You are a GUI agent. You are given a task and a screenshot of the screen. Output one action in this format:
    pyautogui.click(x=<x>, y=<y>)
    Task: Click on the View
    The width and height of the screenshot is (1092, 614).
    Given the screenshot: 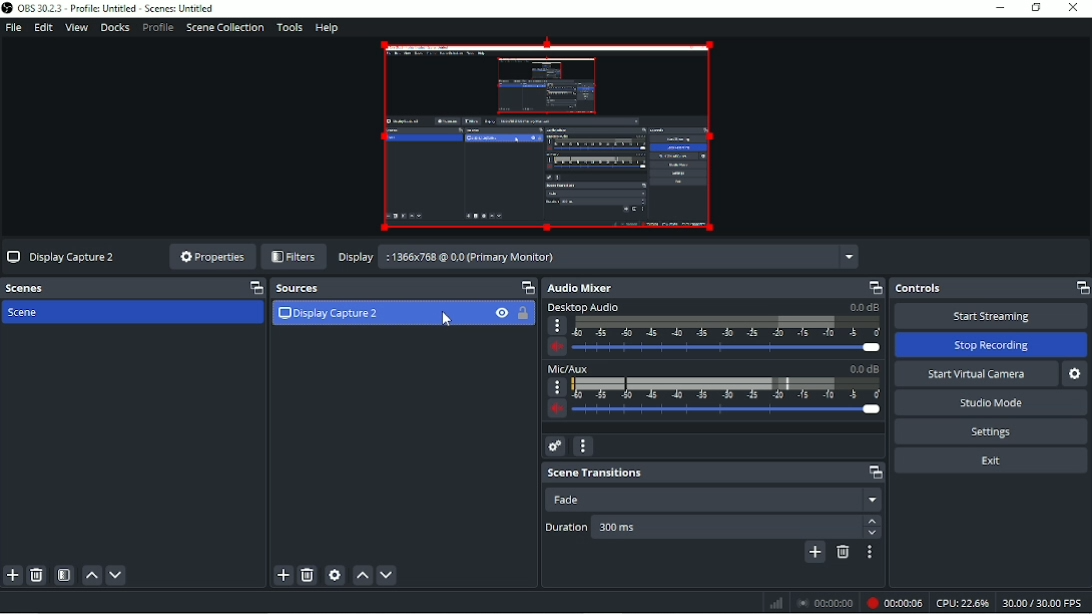 What is the action you would take?
    pyautogui.click(x=76, y=28)
    